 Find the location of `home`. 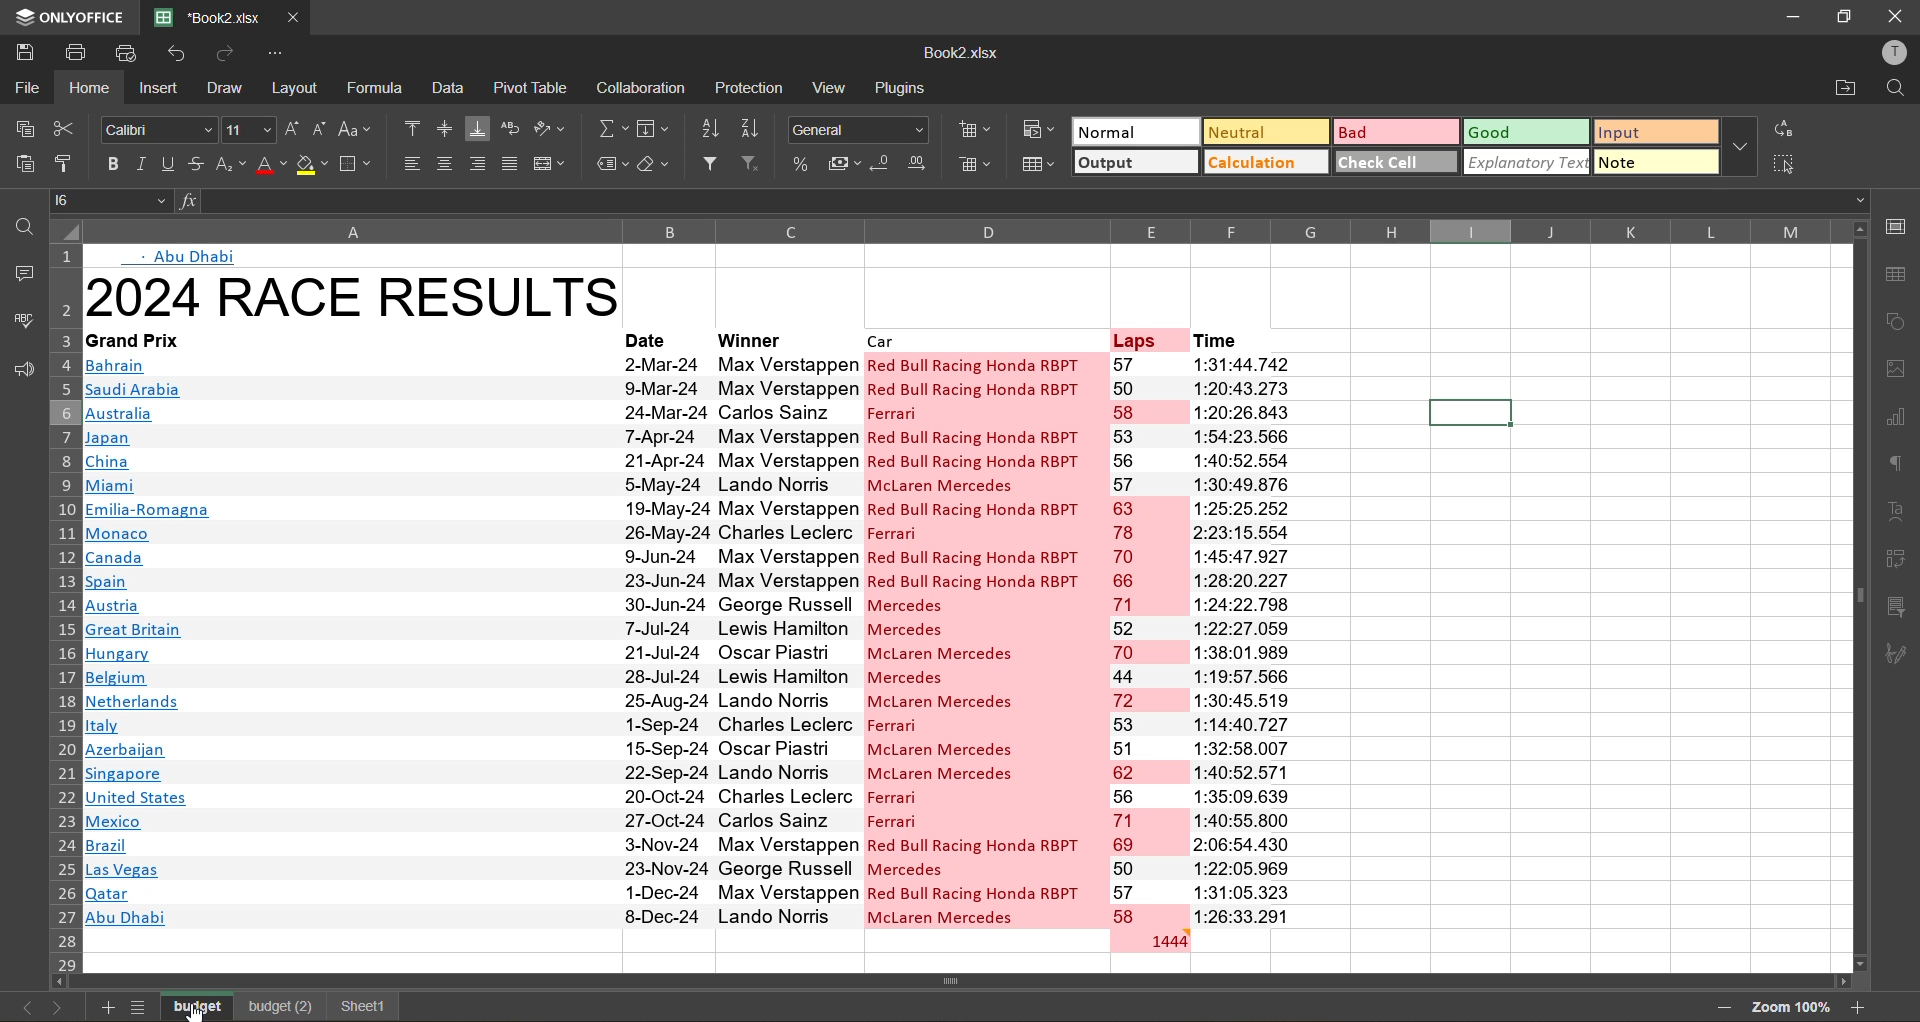

home is located at coordinates (95, 87).